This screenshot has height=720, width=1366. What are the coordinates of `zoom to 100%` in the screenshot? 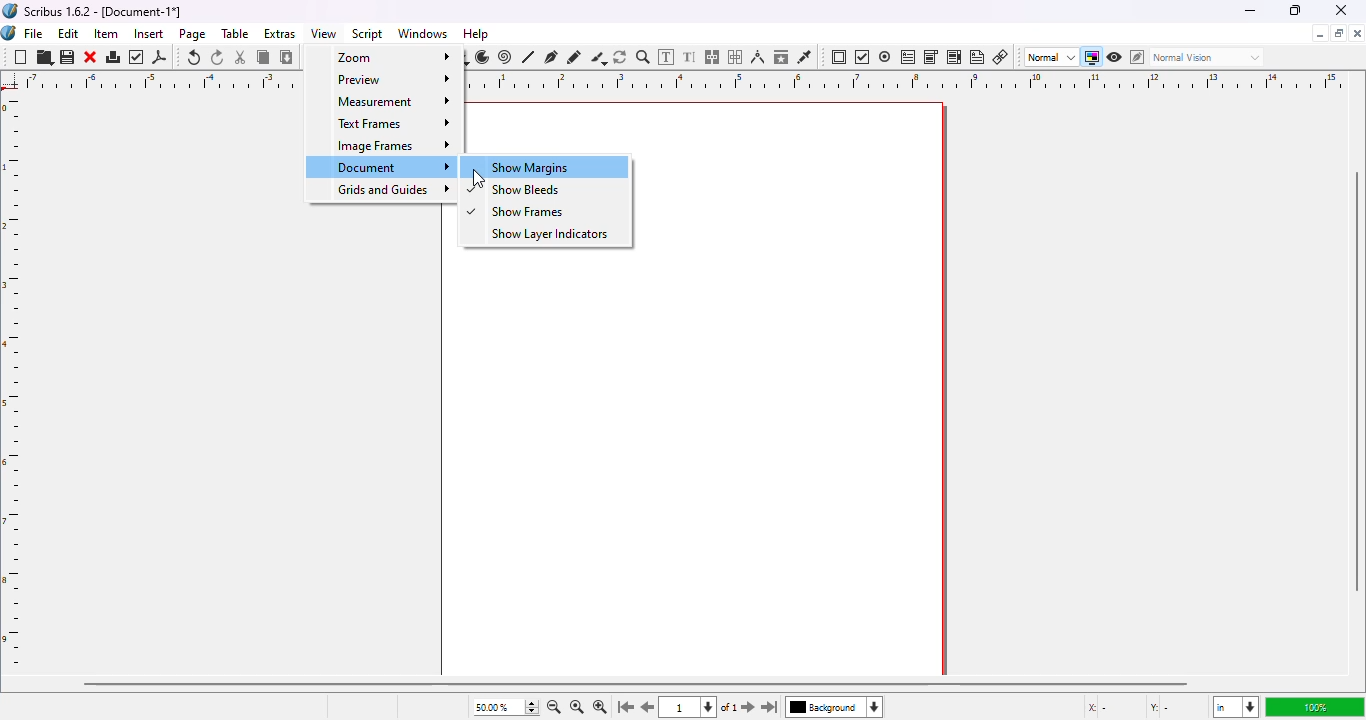 It's located at (575, 708).